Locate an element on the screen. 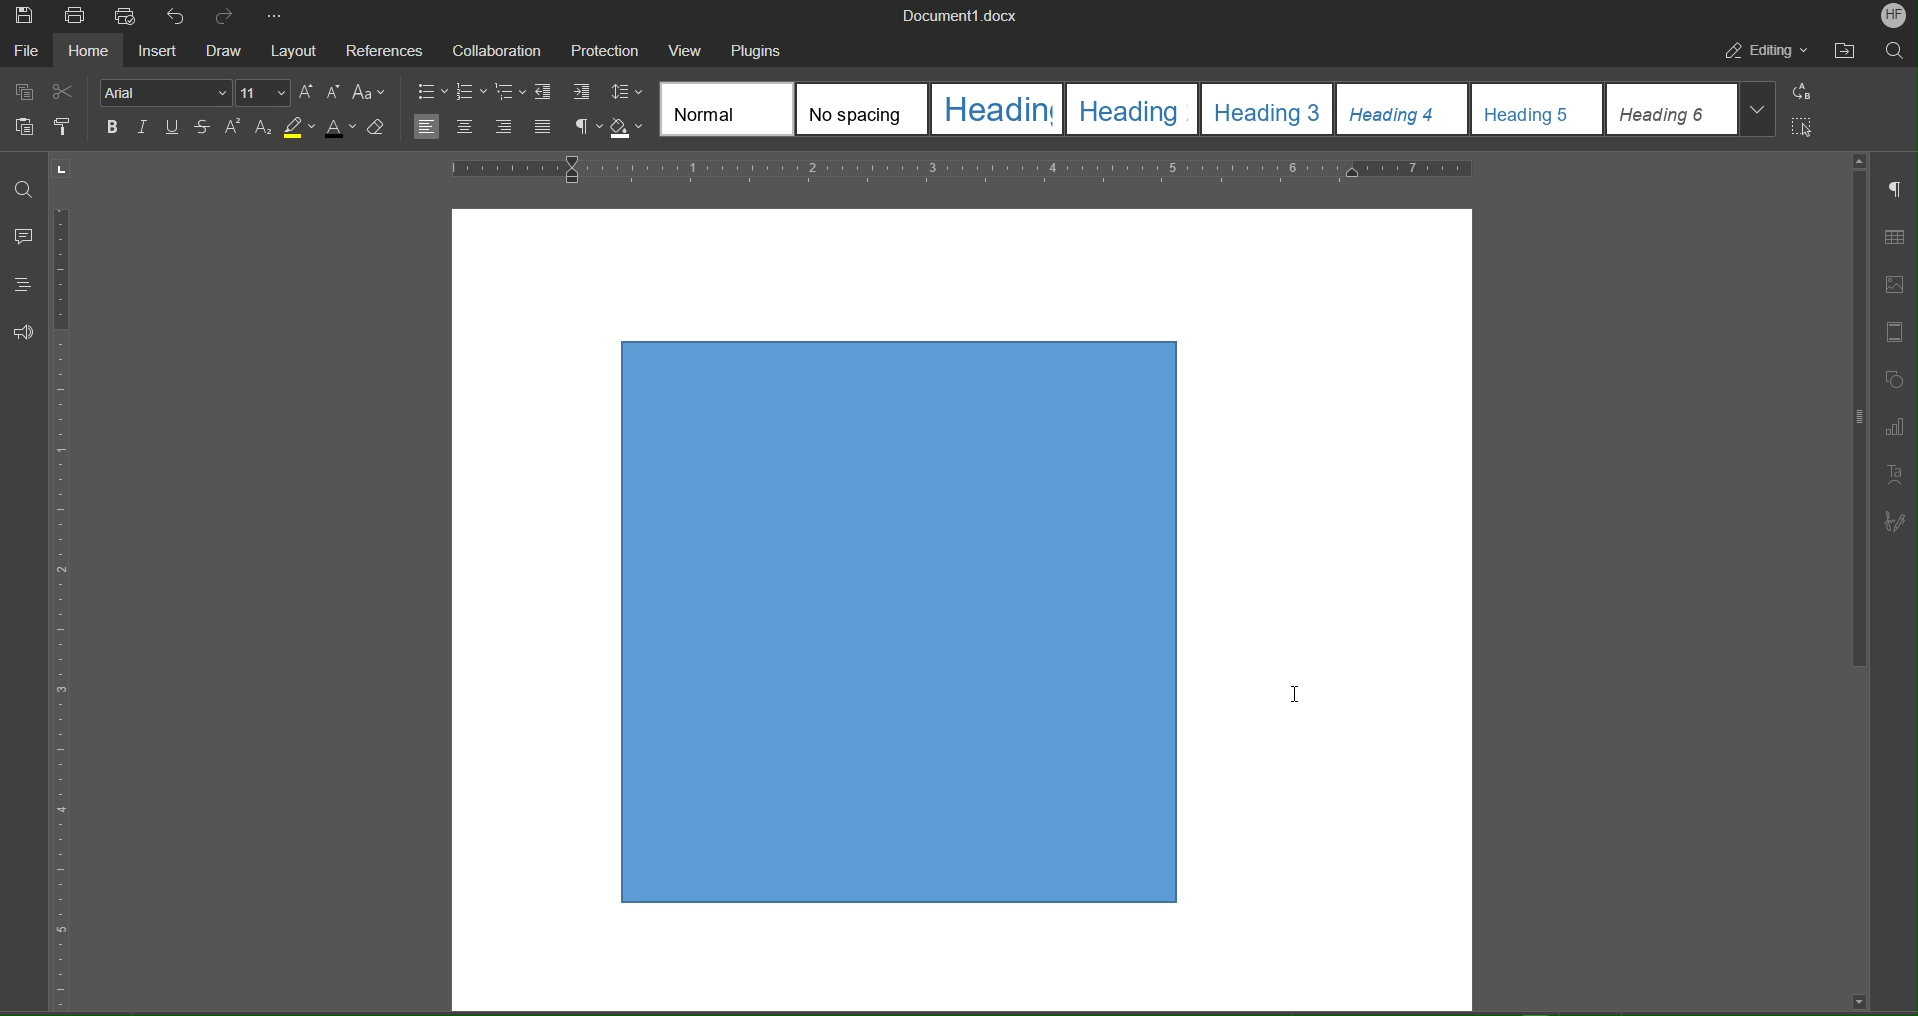  View  is located at coordinates (692, 50).